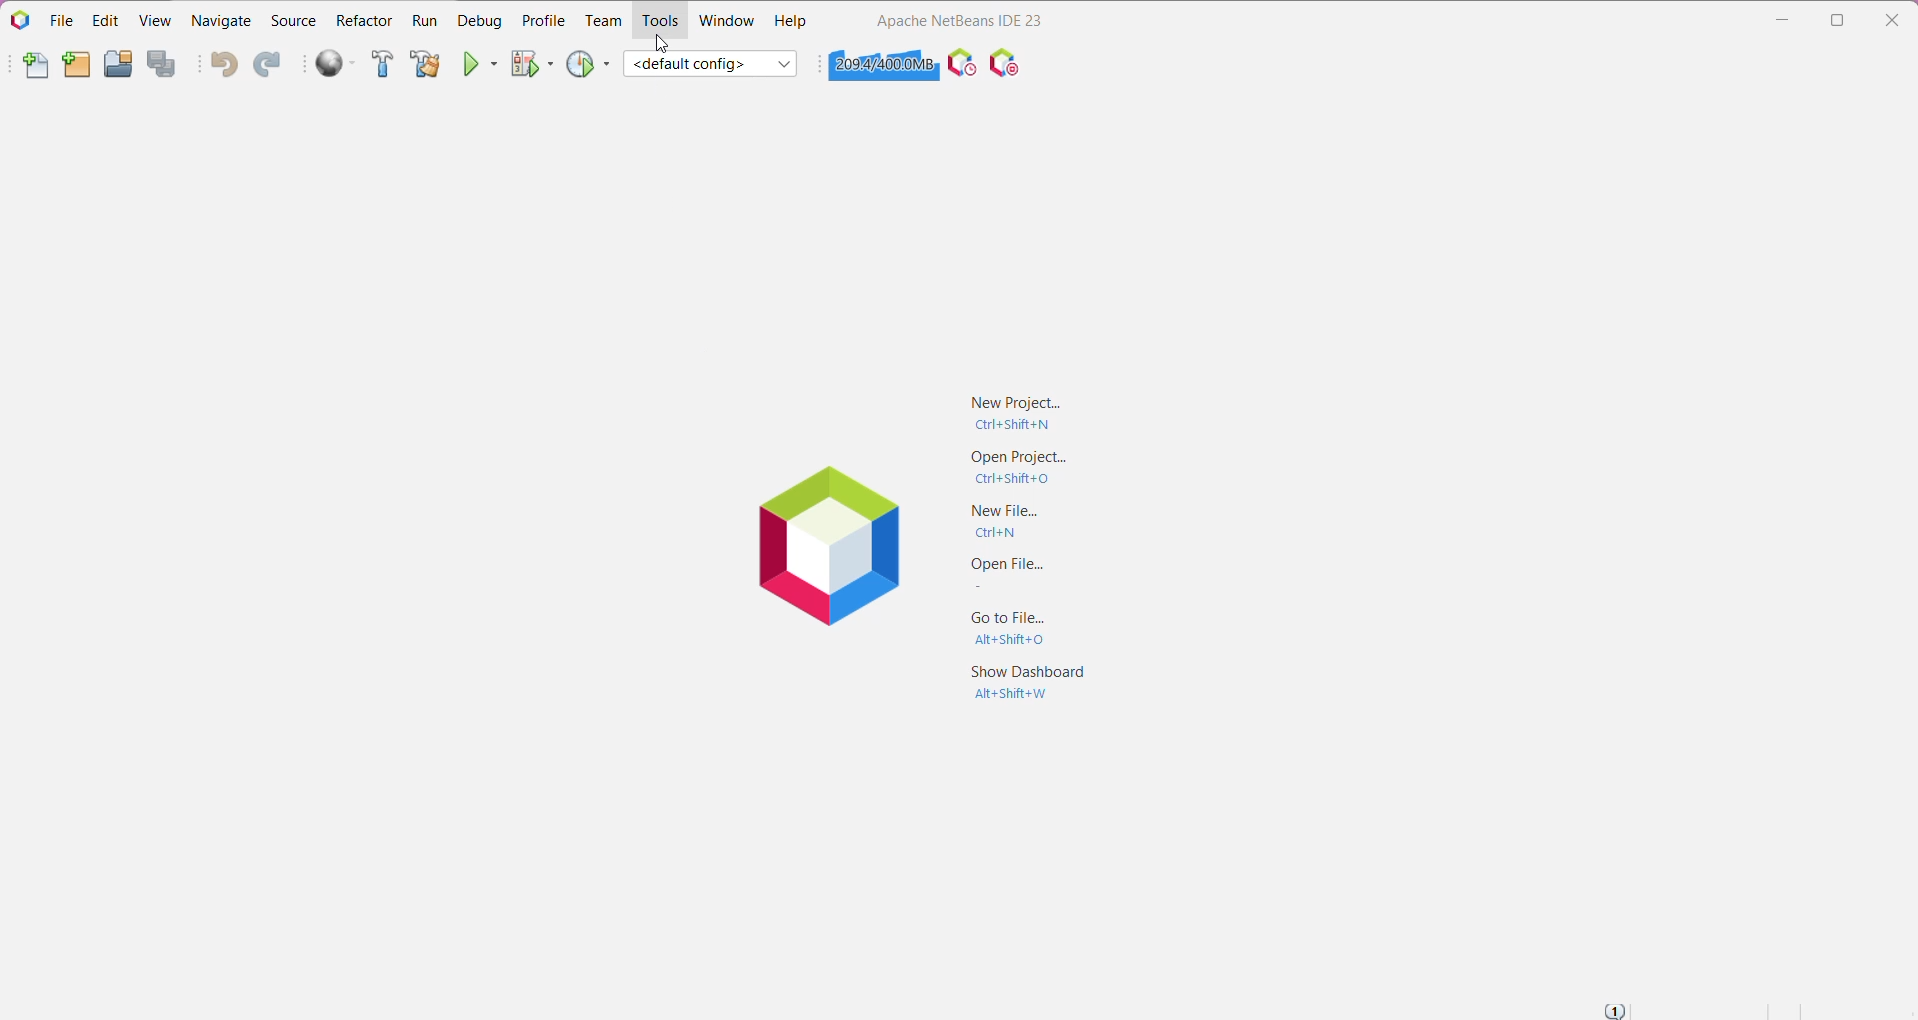 The image size is (1918, 1020). I want to click on open projects..., so click(1021, 467).